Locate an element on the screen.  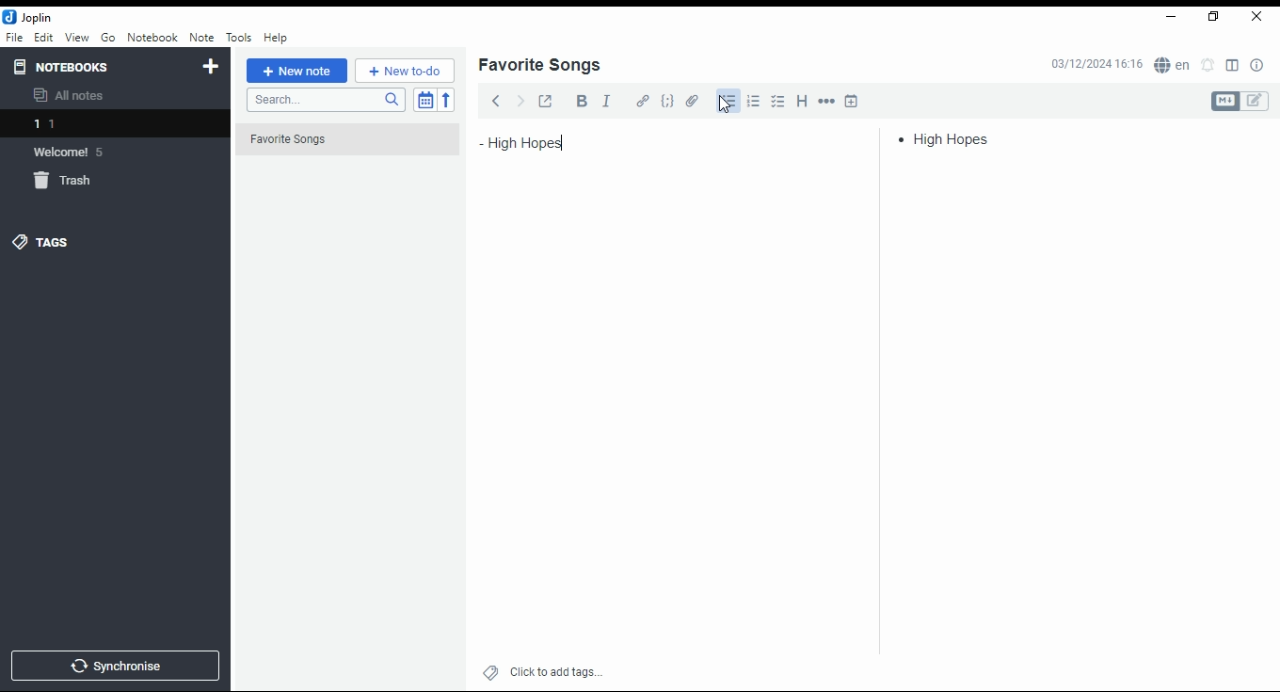
notebook is located at coordinates (152, 37).